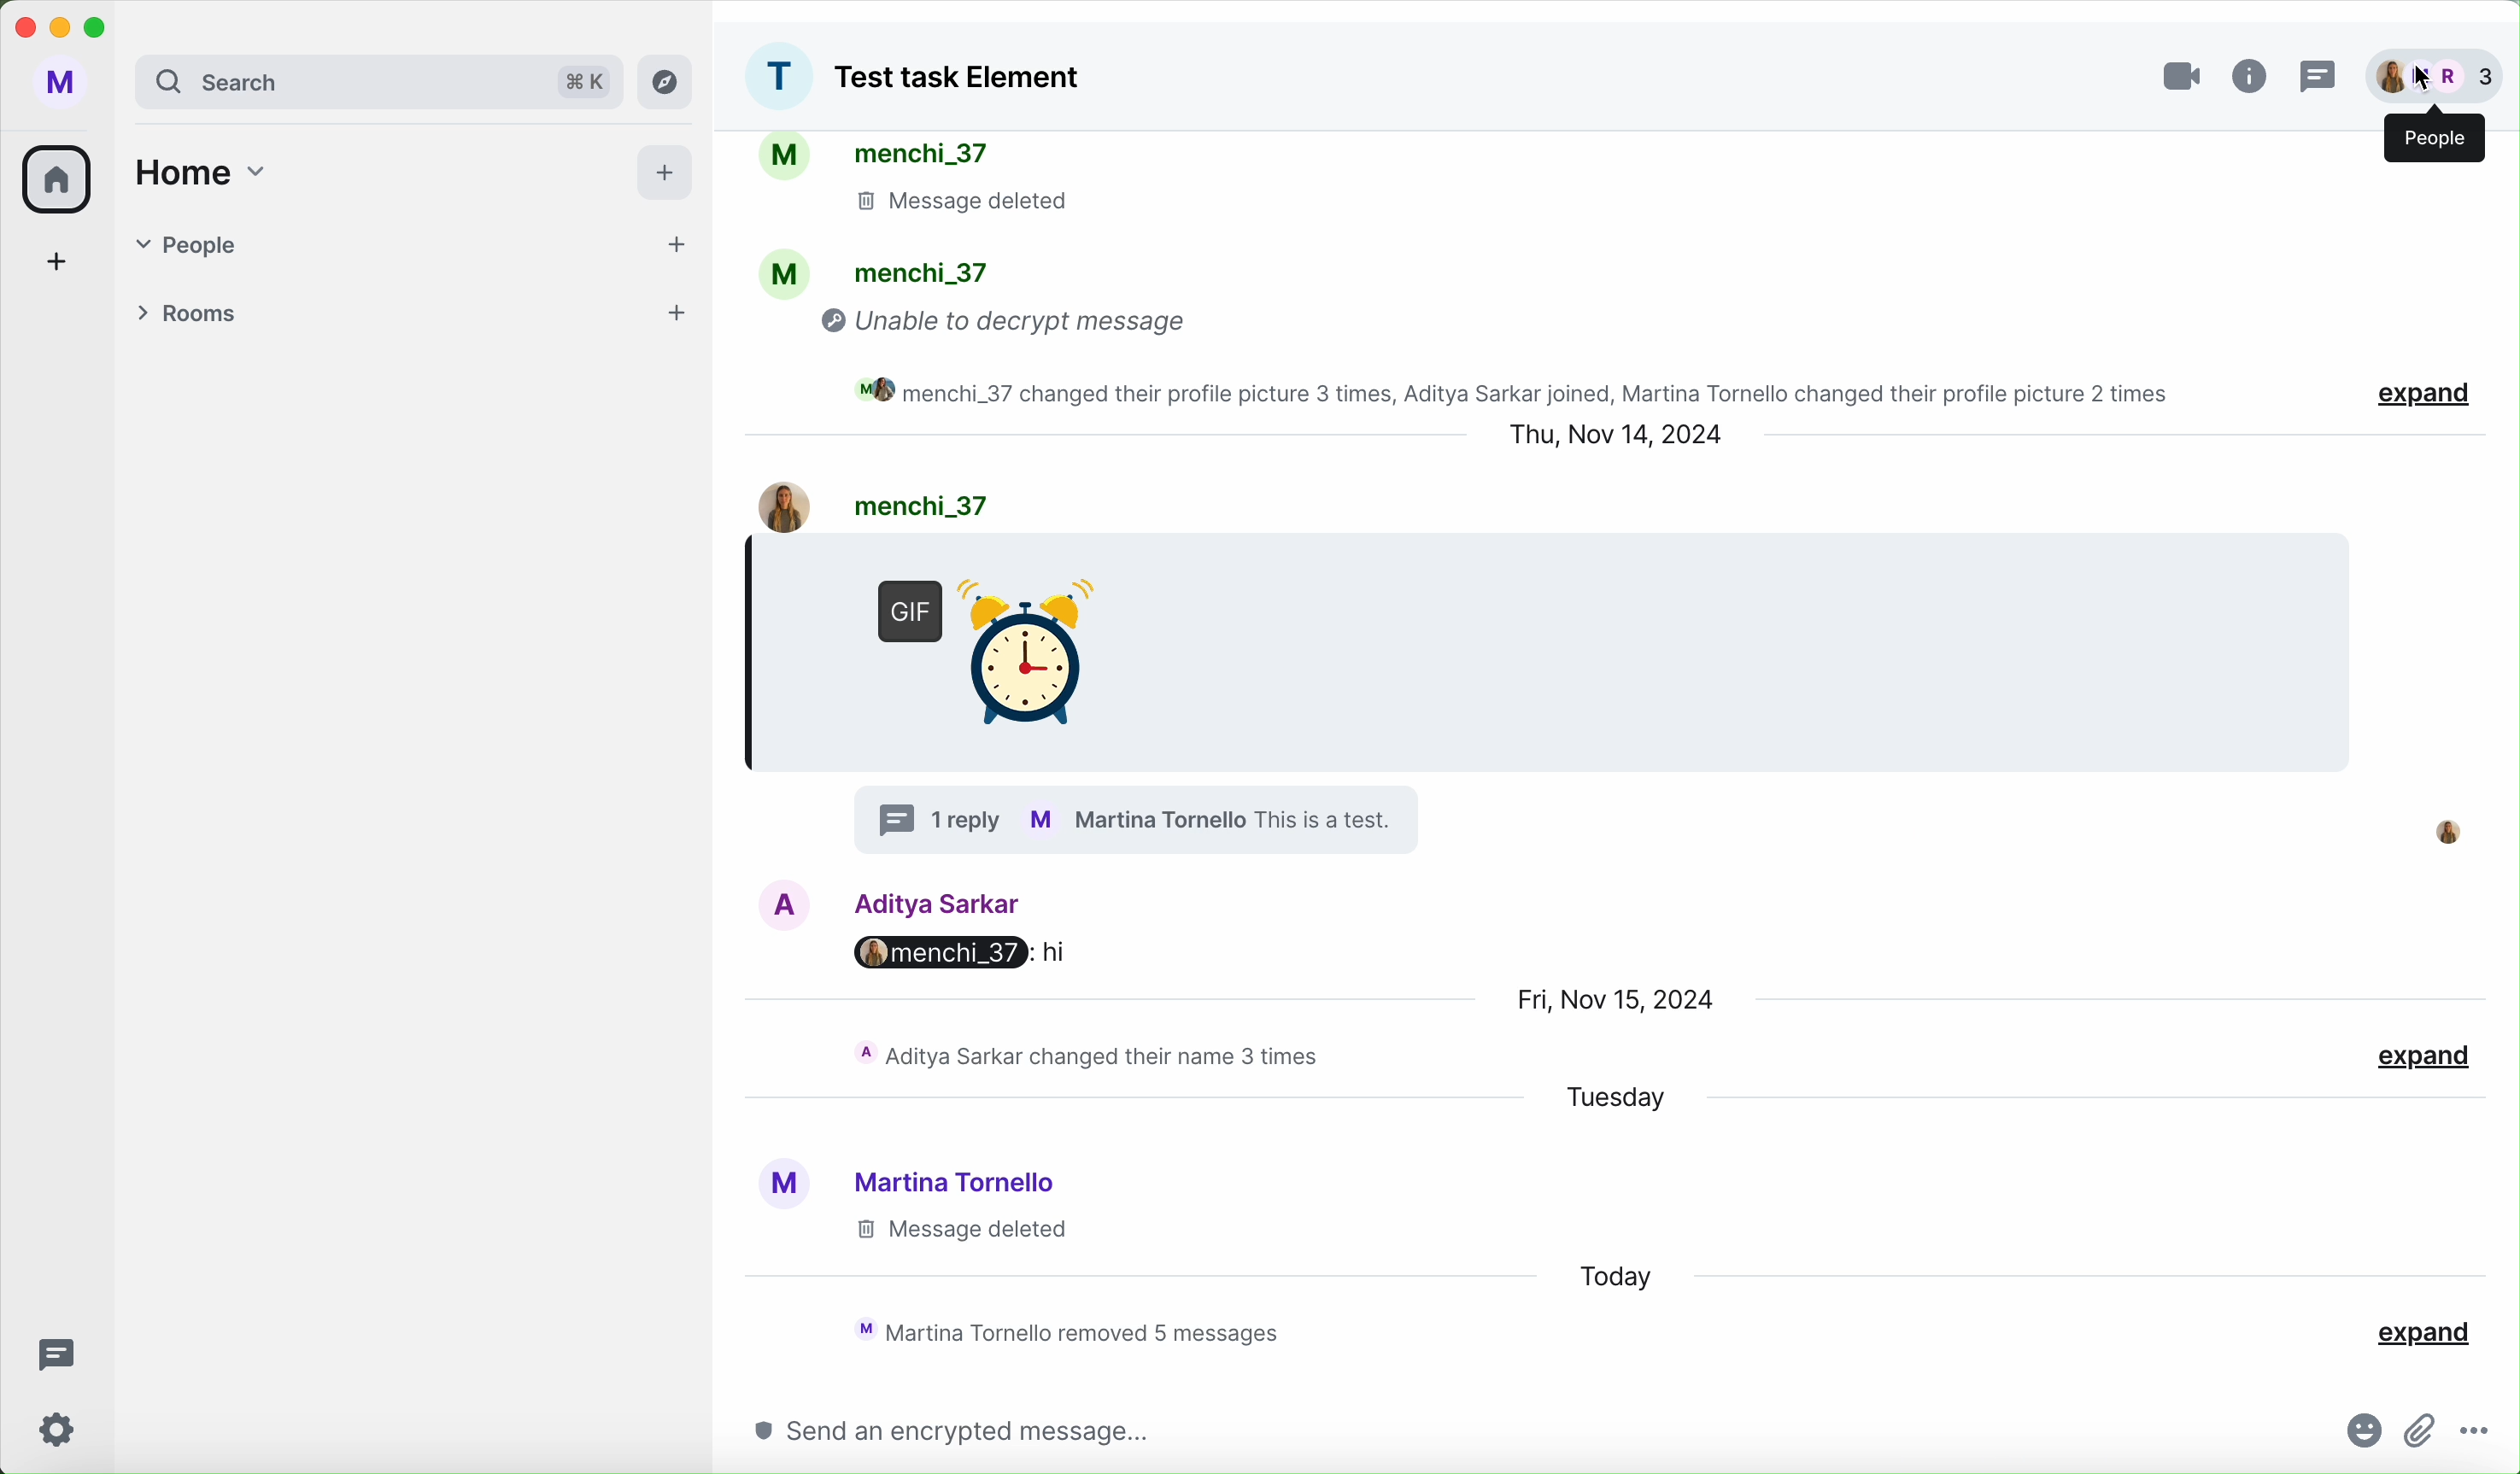 Image resolution: width=2520 pixels, height=1474 pixels. I want to click on profile picture, so click(778, 77).